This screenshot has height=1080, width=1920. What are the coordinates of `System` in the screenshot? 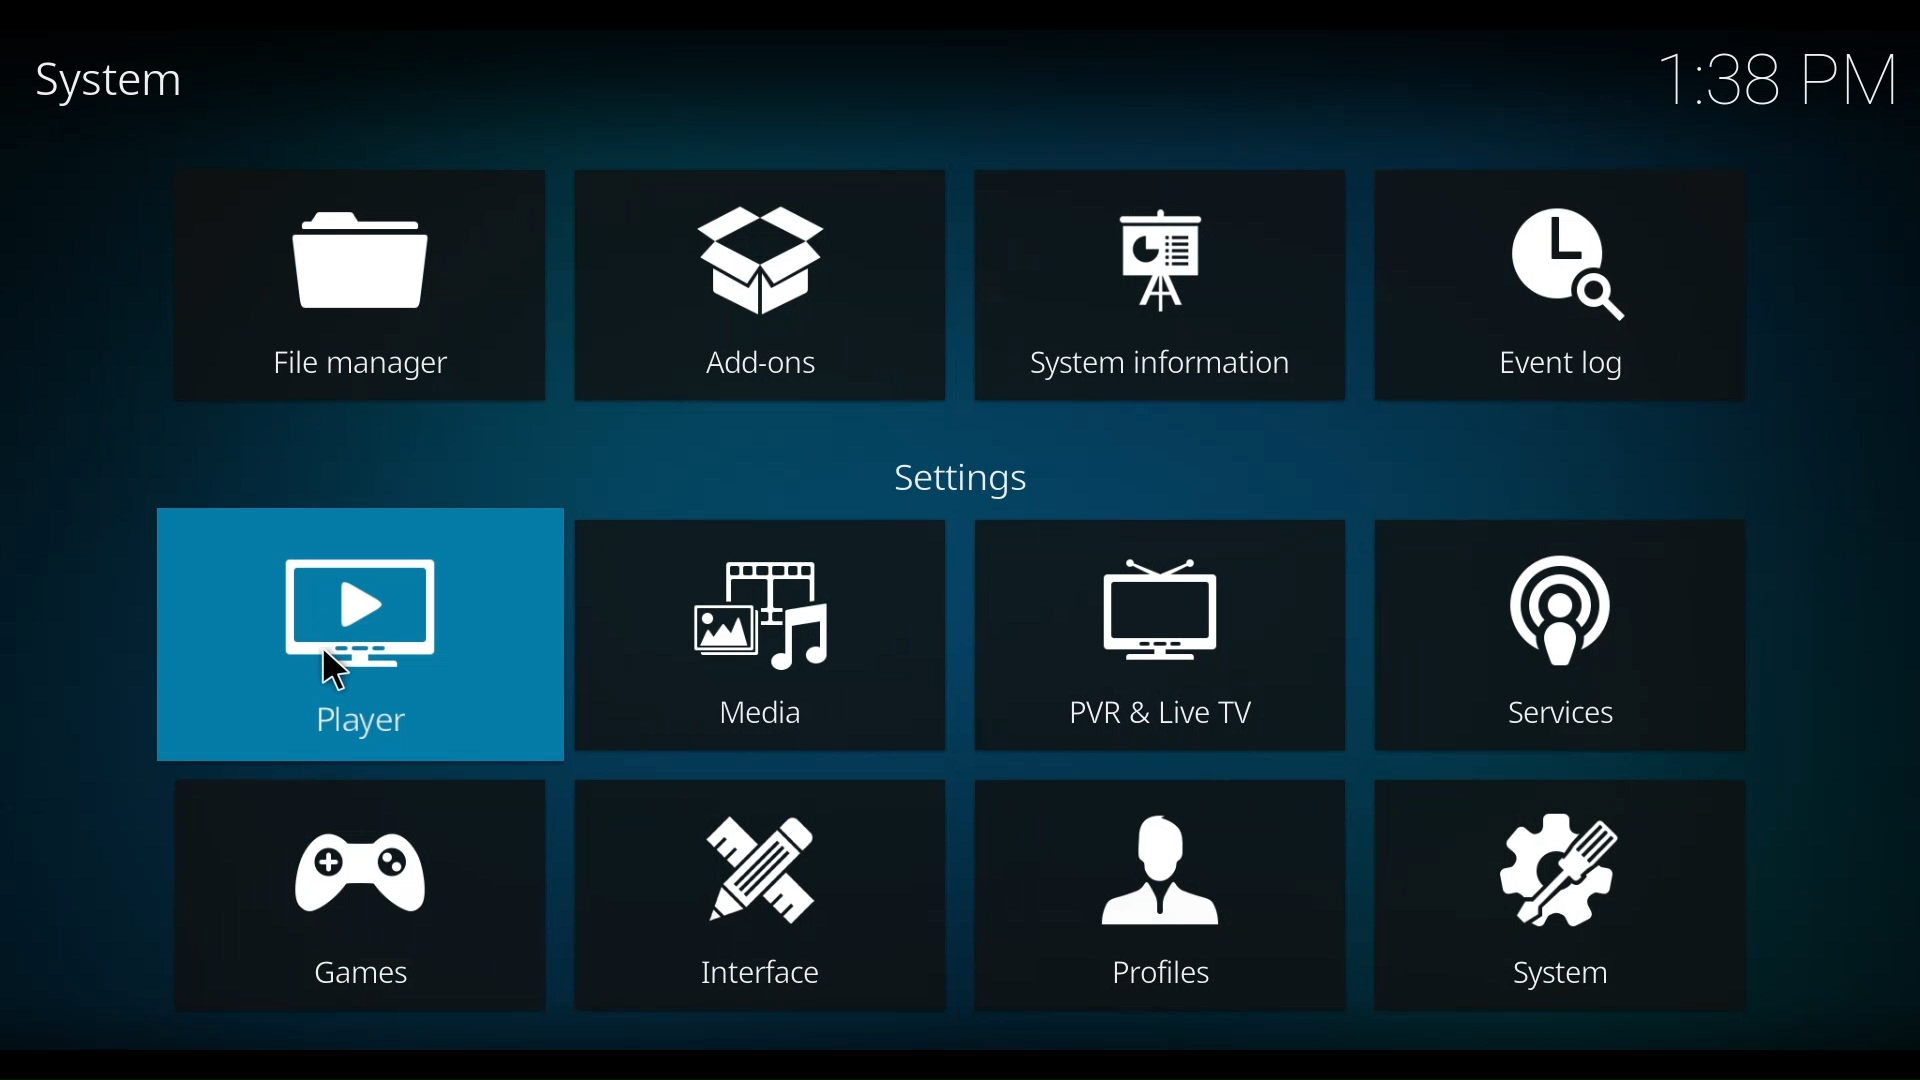 It's located at (1558, 898).